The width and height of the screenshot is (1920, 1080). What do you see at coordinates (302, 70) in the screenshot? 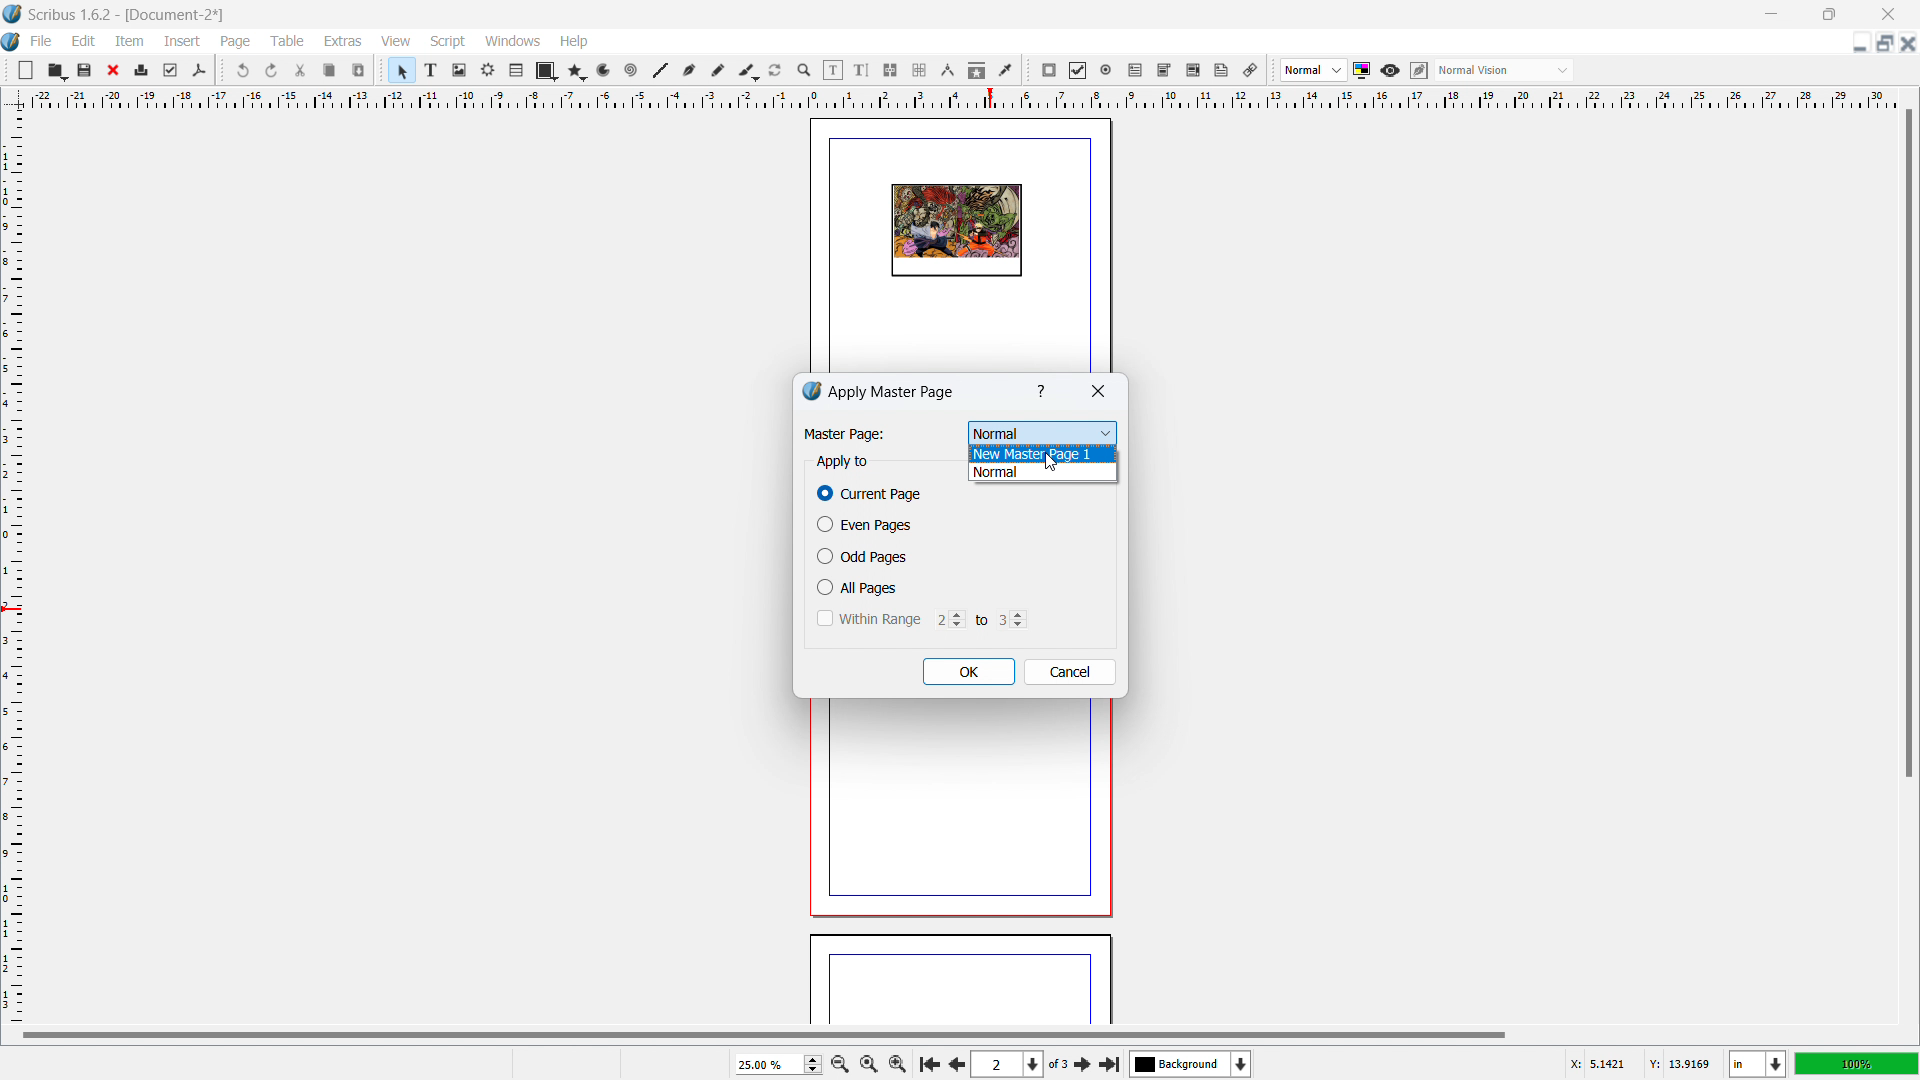
I see `cut` at bounding box center [302, 70].